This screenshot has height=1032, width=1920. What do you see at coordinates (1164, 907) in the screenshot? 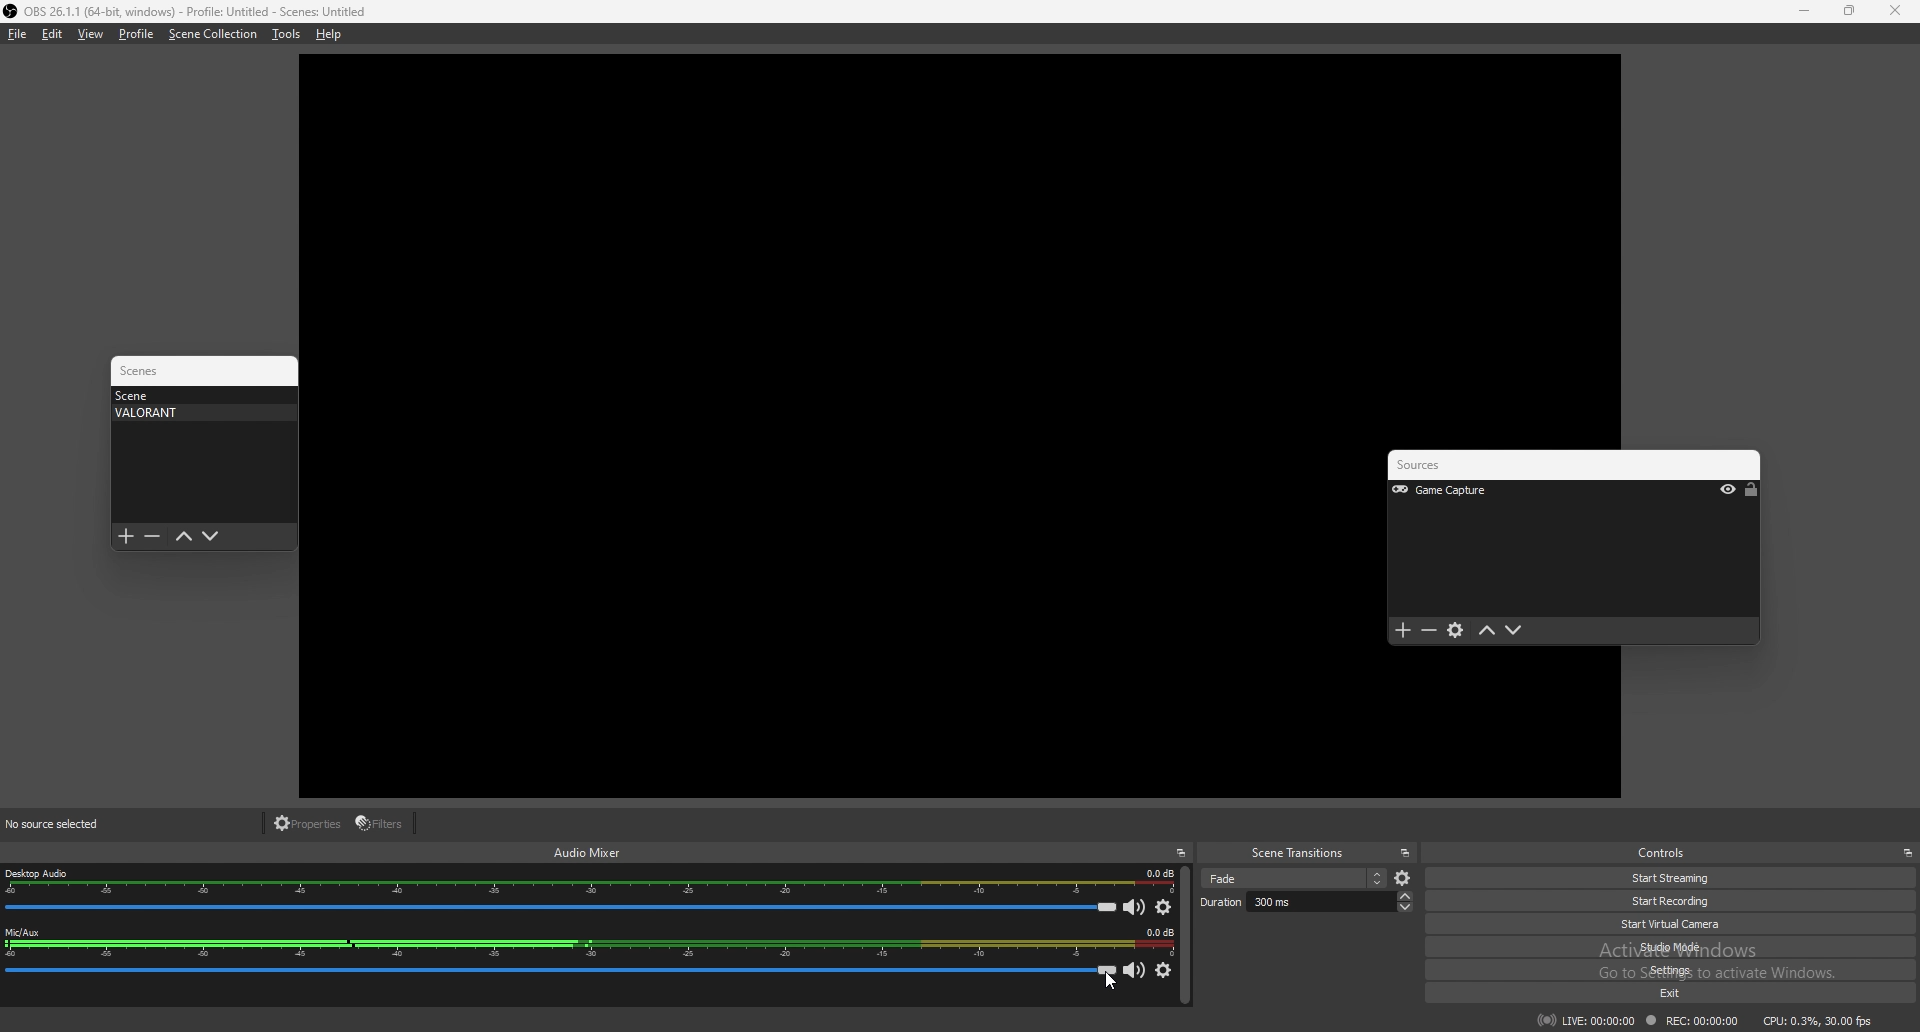
I see `desktop audio settings` at bounding box center [1164, 907].